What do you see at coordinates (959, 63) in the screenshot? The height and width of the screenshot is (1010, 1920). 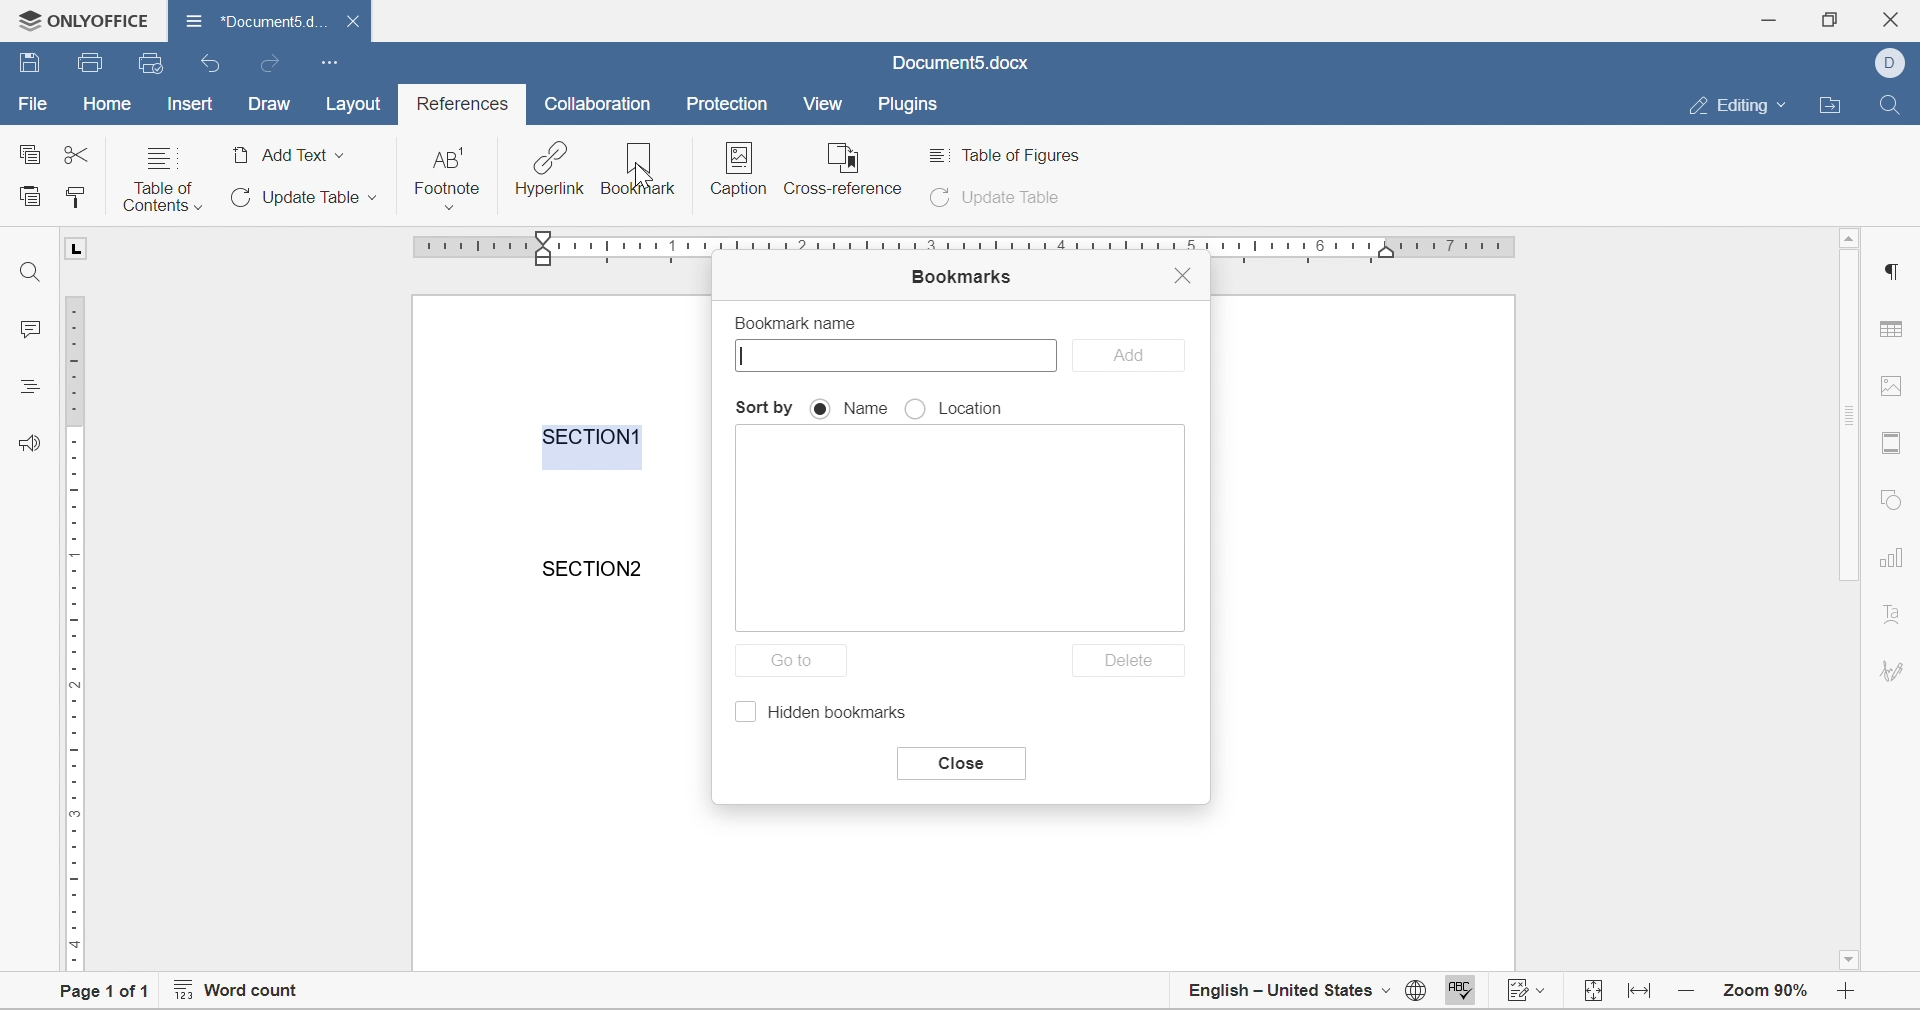 I see `document5.docx` at bounding box center [959, 63].